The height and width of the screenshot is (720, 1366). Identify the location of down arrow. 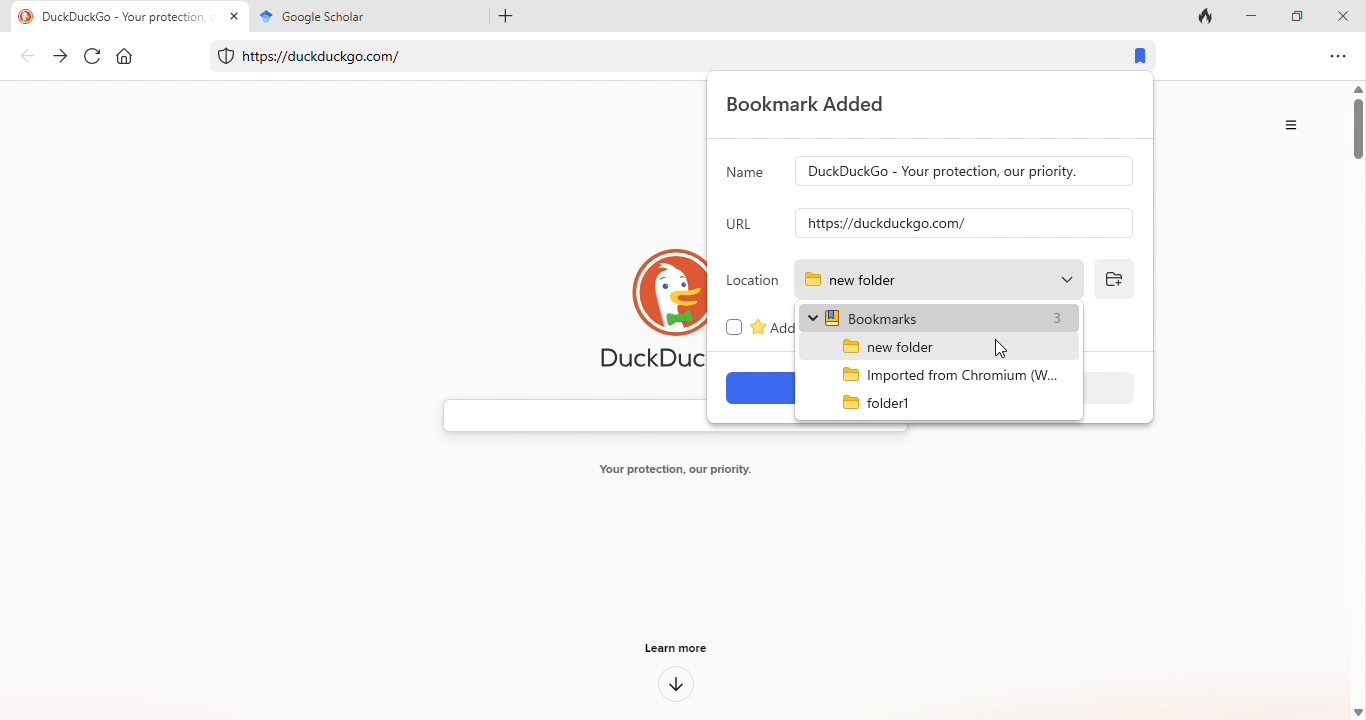
(676, 686).